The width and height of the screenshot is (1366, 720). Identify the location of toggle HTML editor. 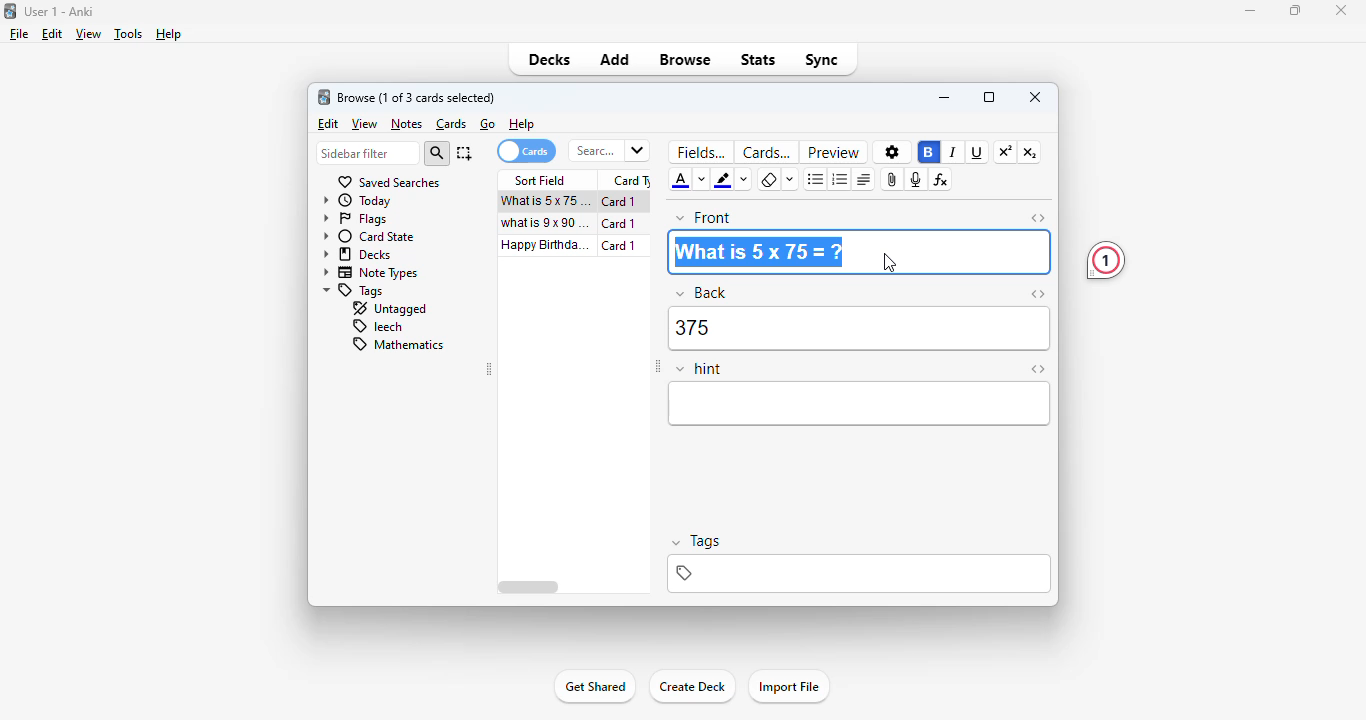
(1038, 218).